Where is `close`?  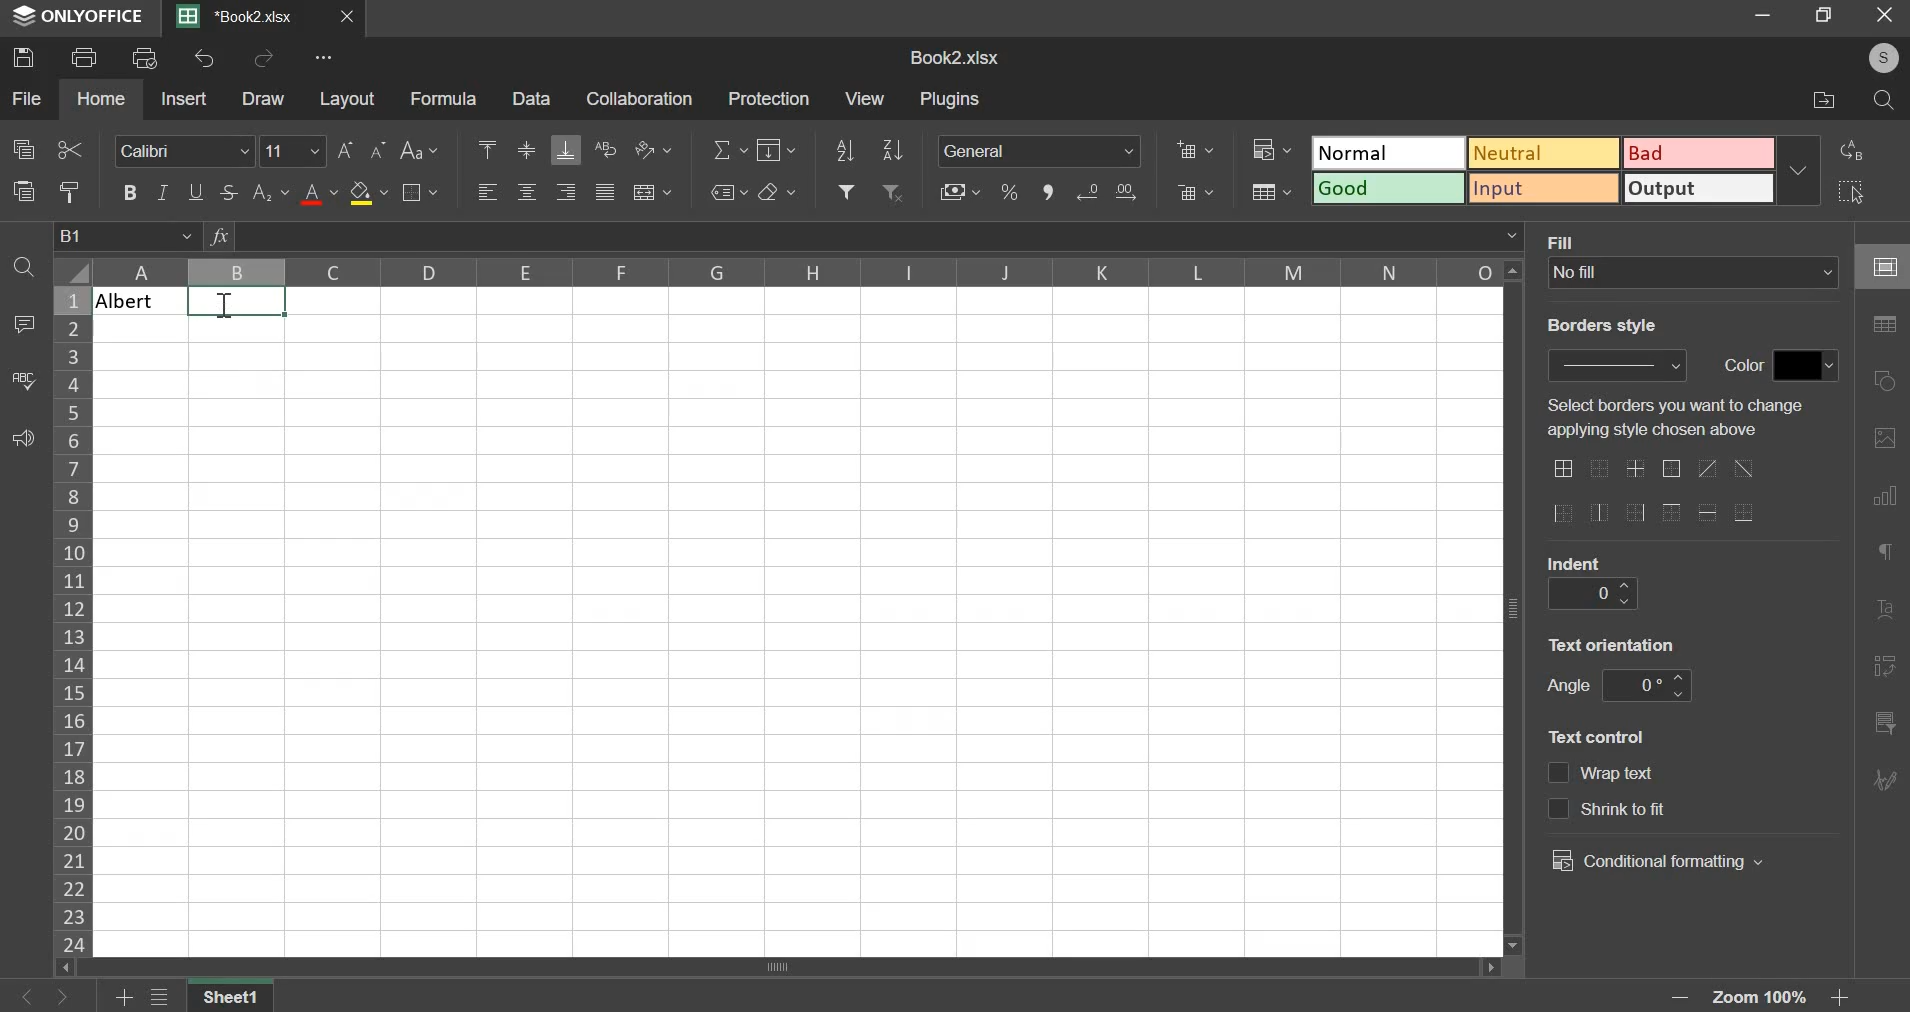 close is located at coordinates (350, 17).